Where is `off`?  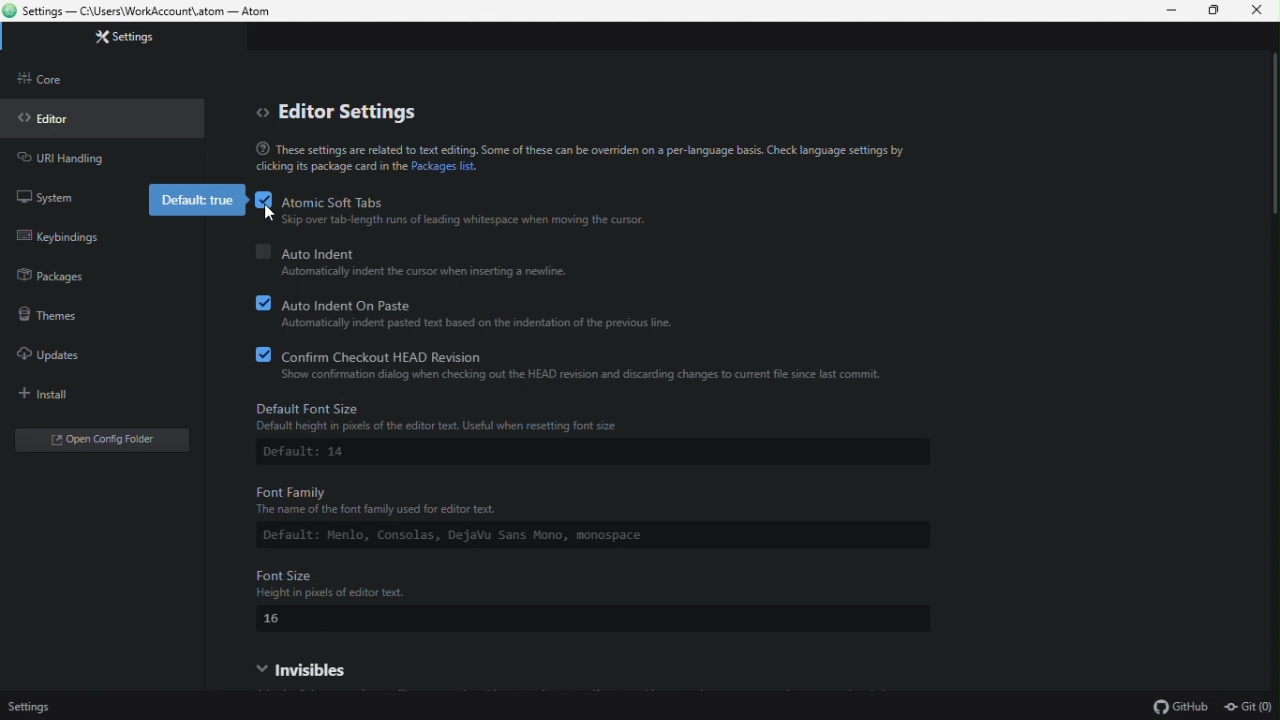
off is located at coordinates (261, 249).